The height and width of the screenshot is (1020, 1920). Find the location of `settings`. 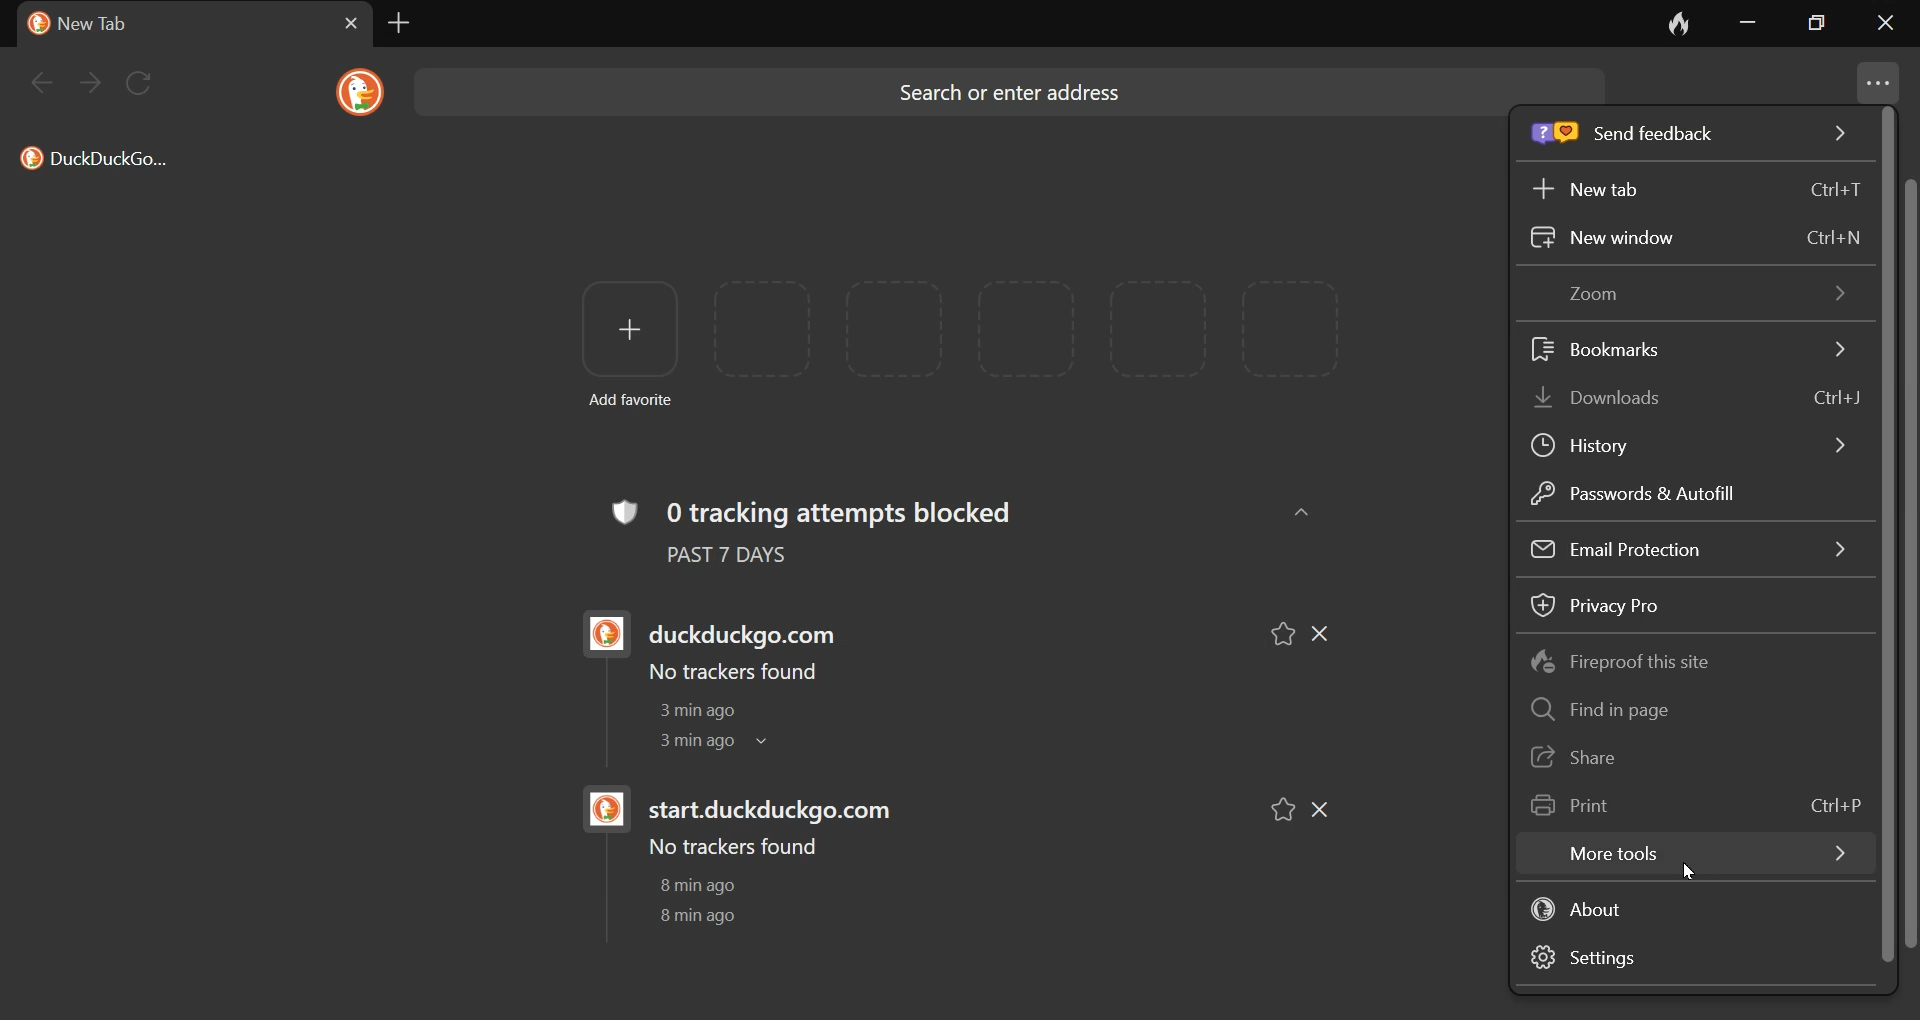

settings is located at coordinates (1619, 960).